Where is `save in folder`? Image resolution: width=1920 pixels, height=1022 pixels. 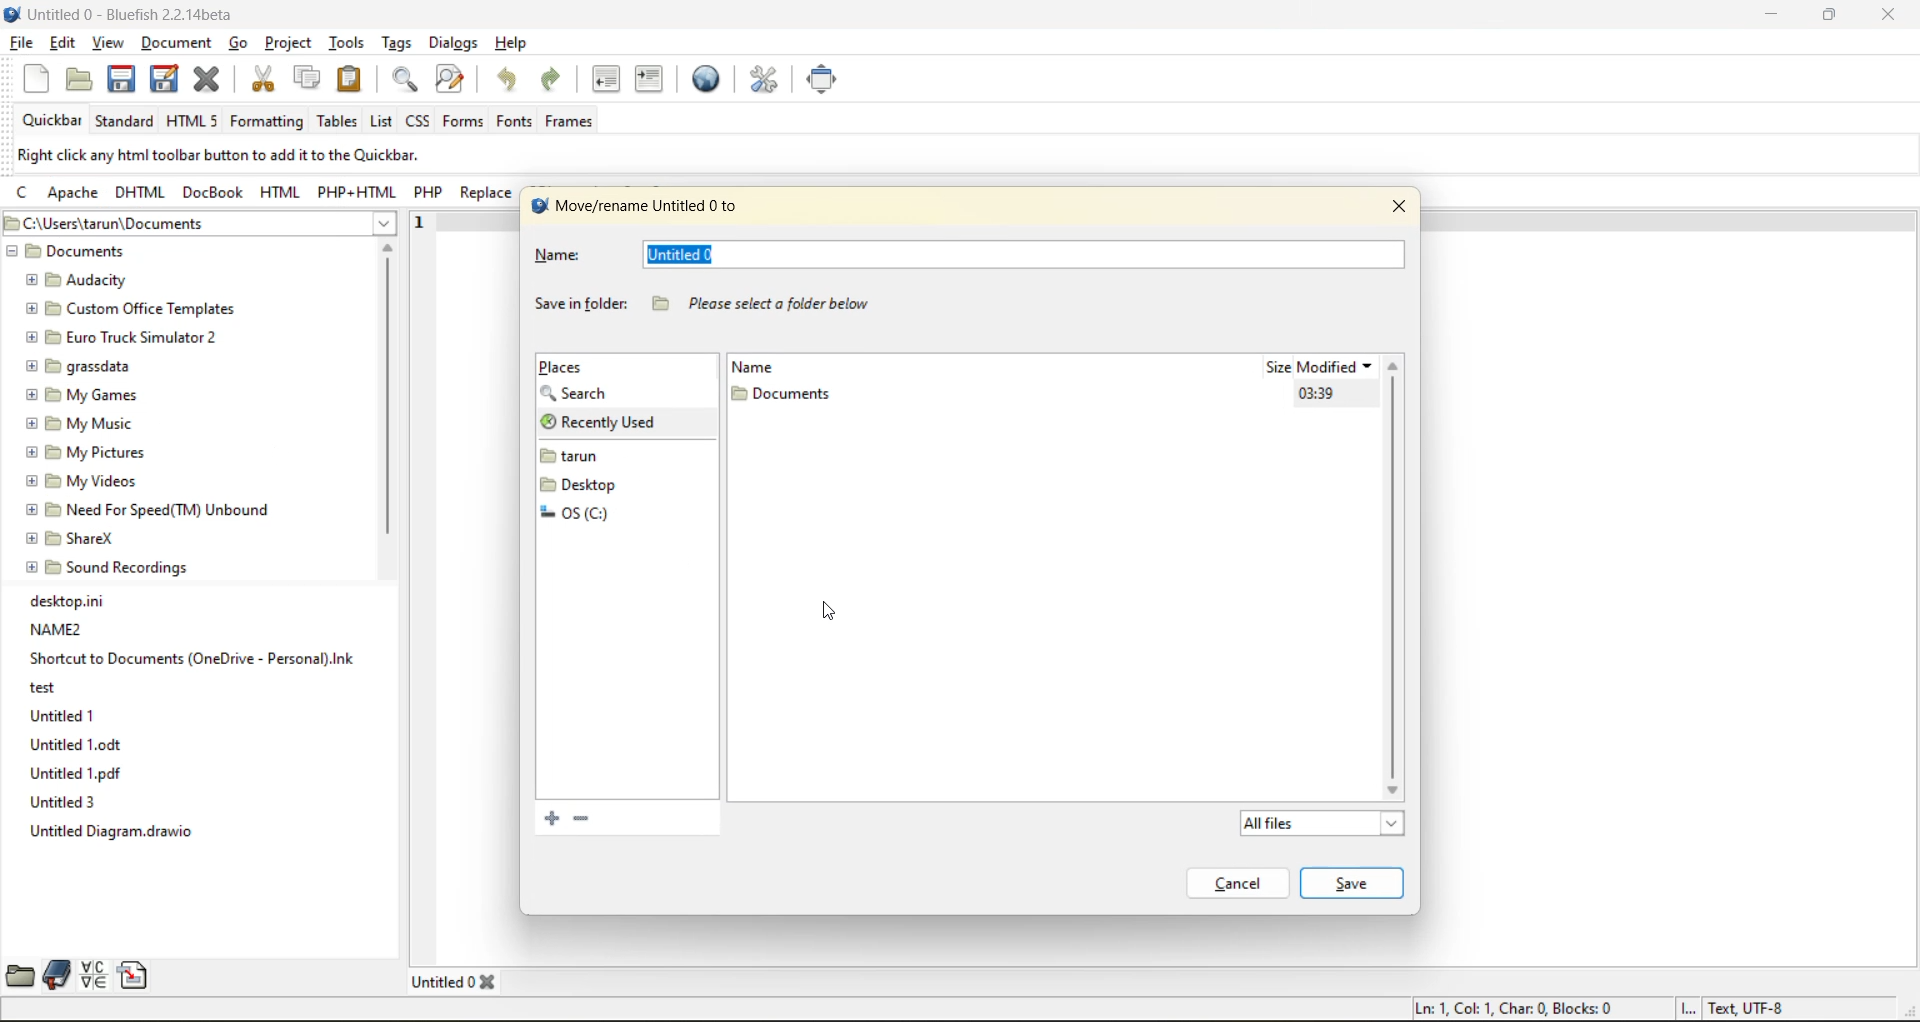
save in folder is located at coordinates (580, 303).